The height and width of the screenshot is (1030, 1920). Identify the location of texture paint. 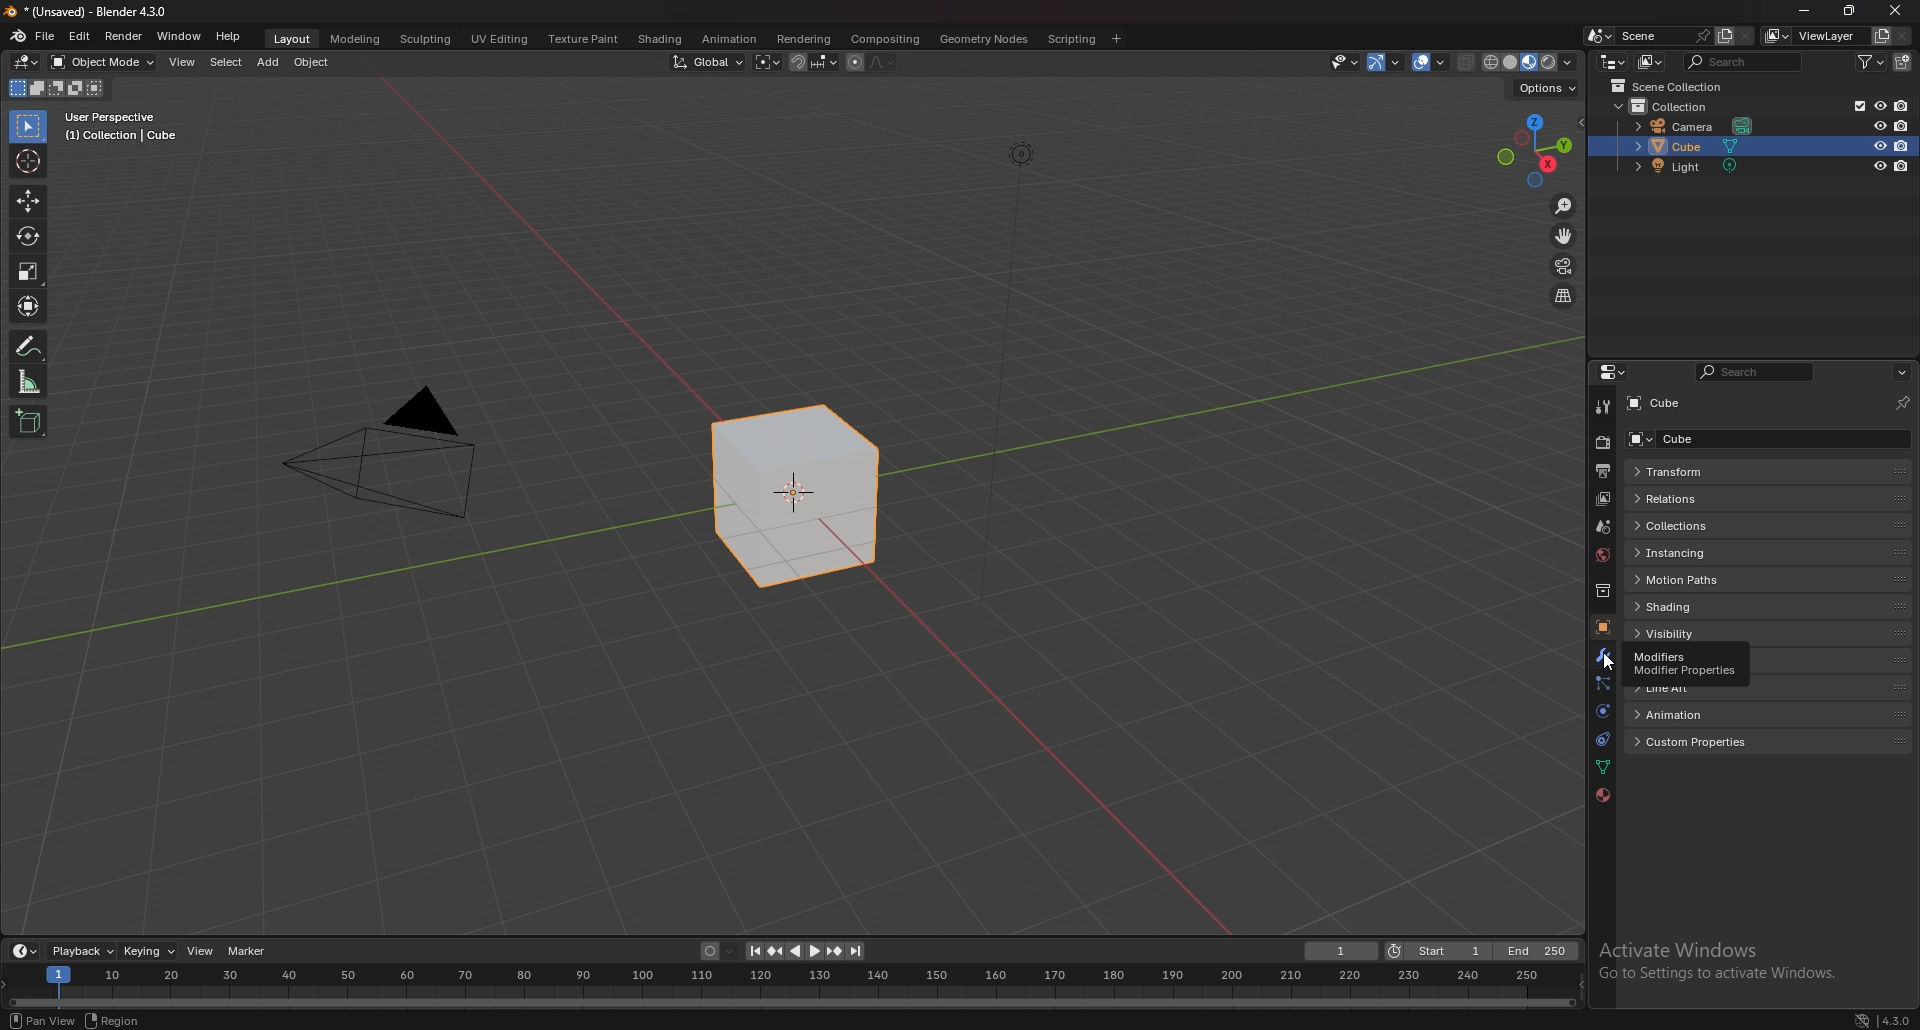
(584, 39).